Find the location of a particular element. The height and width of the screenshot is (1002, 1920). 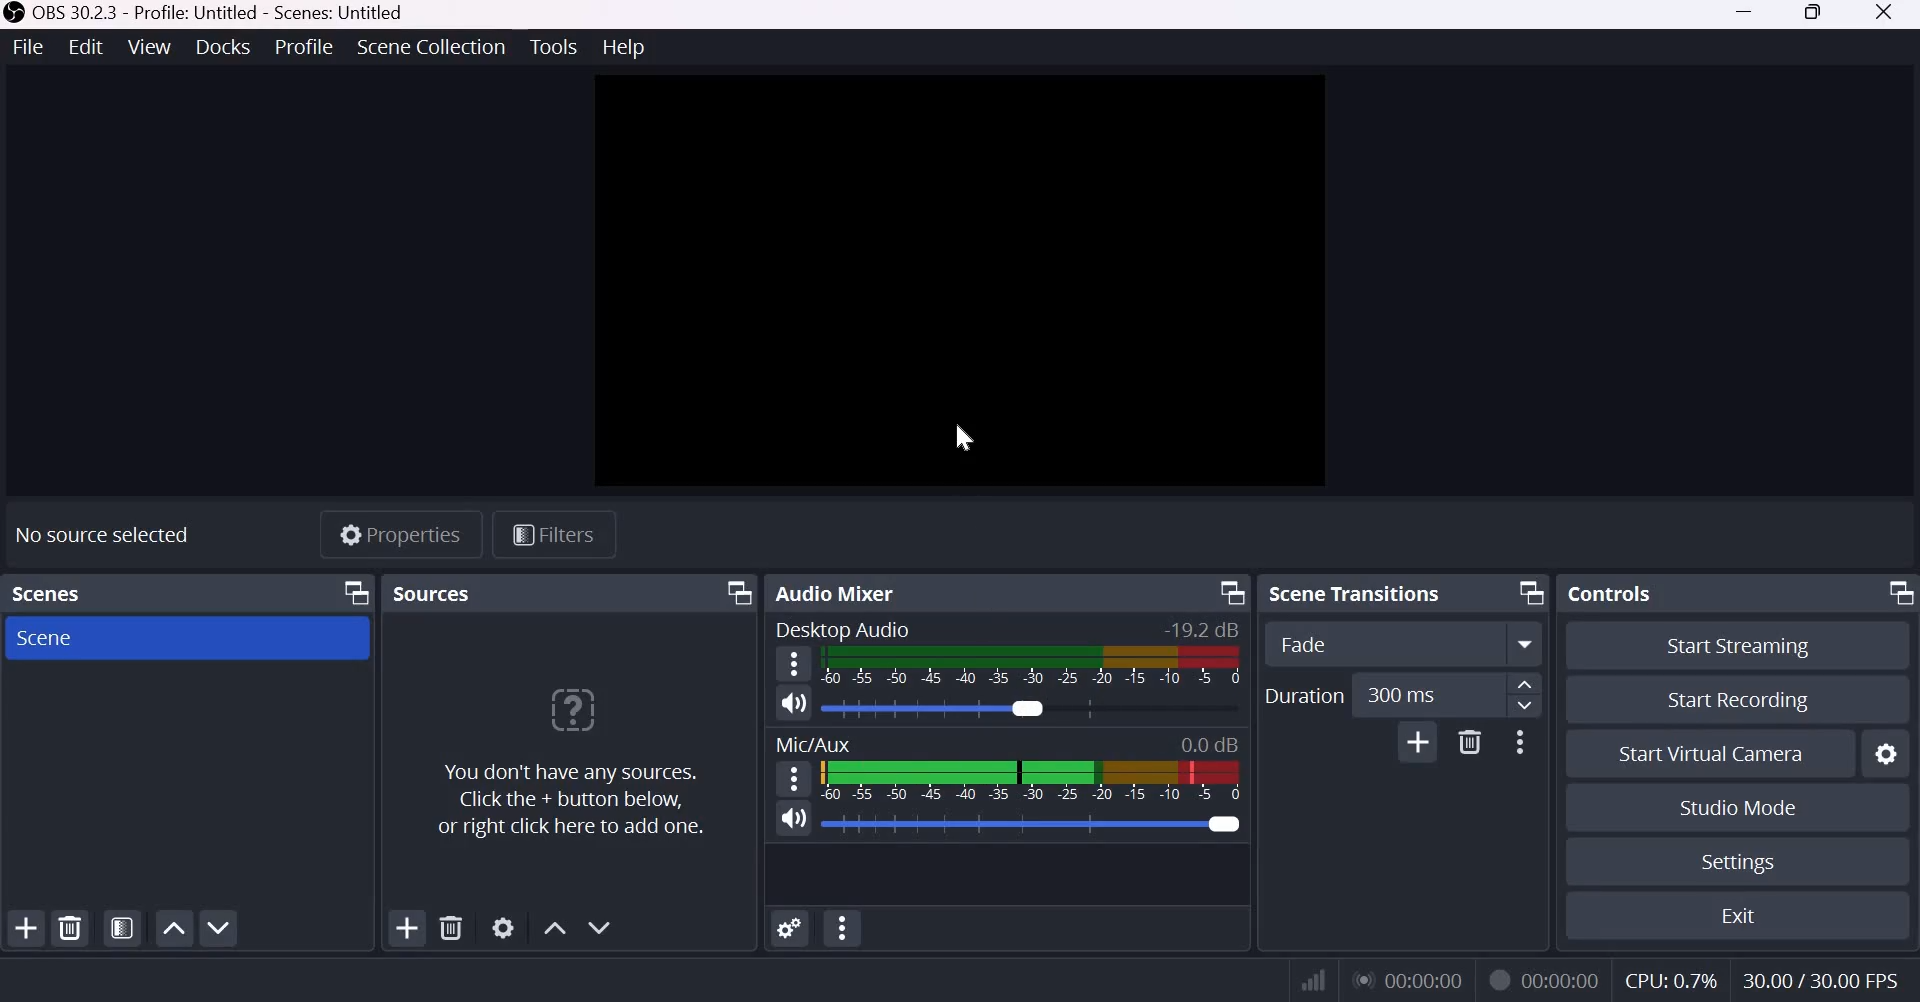

00:00:00 is located at coordinates (1565, 977).